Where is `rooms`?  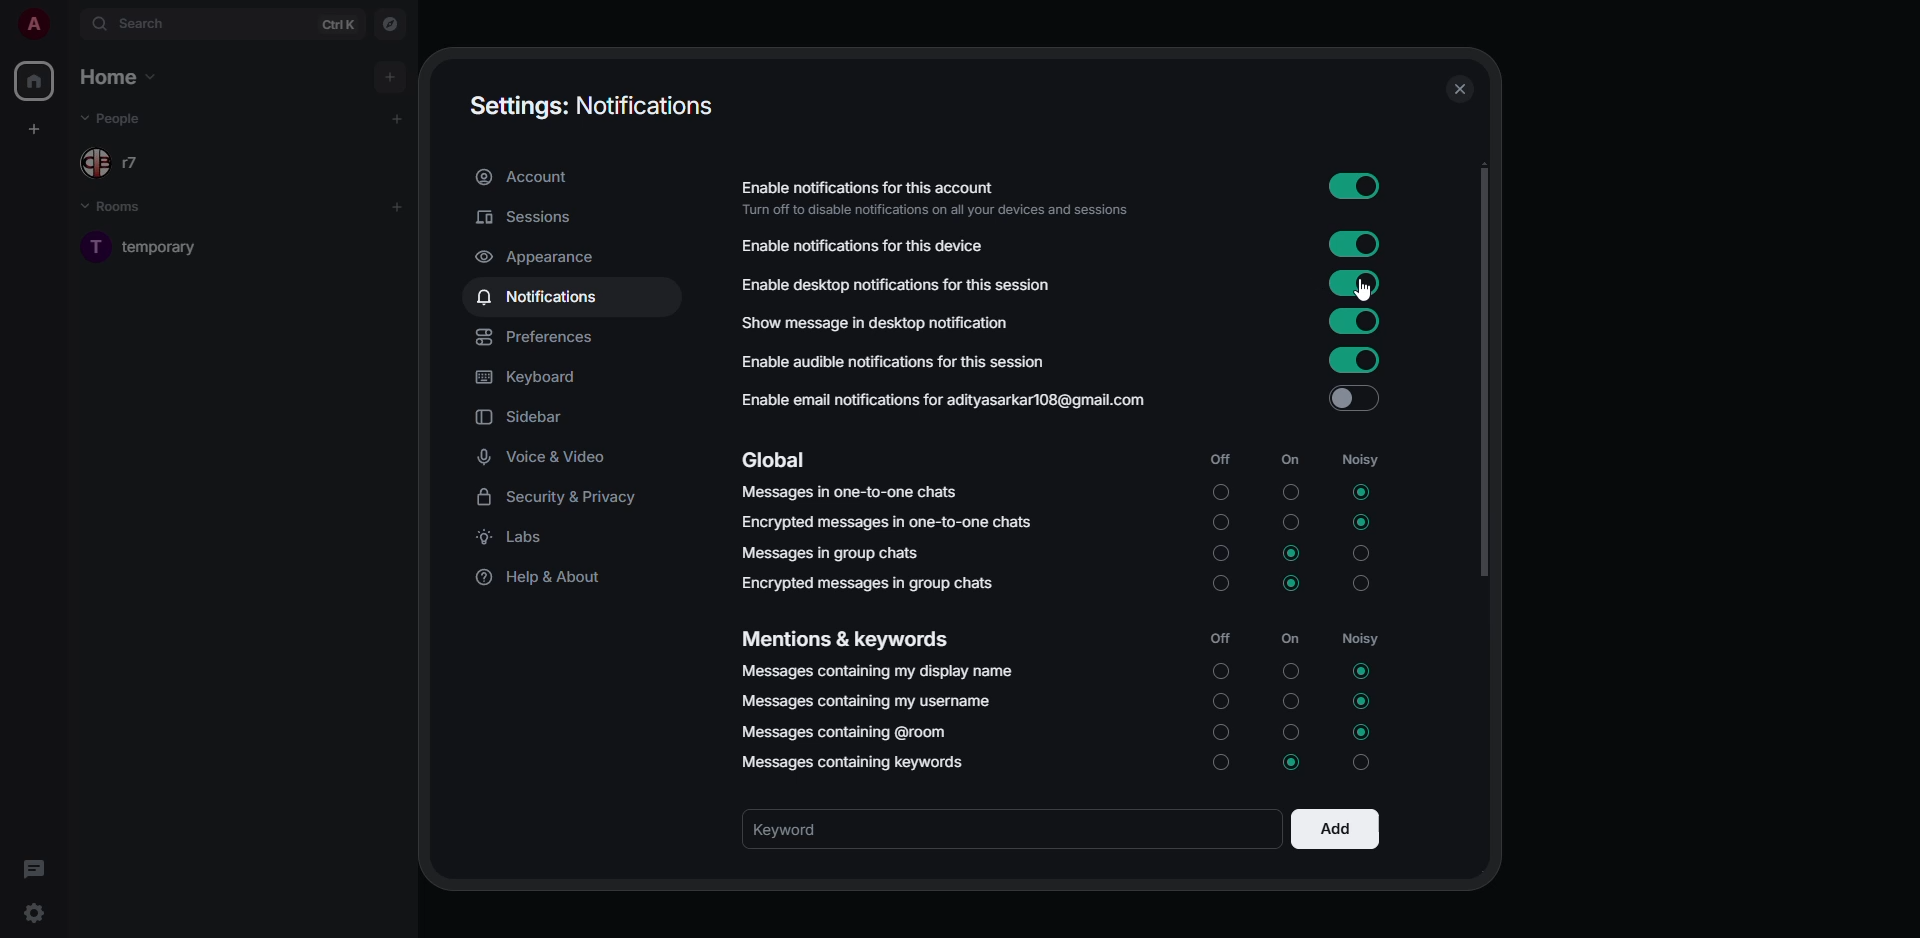 rooms is located at coordinates (126, 210).